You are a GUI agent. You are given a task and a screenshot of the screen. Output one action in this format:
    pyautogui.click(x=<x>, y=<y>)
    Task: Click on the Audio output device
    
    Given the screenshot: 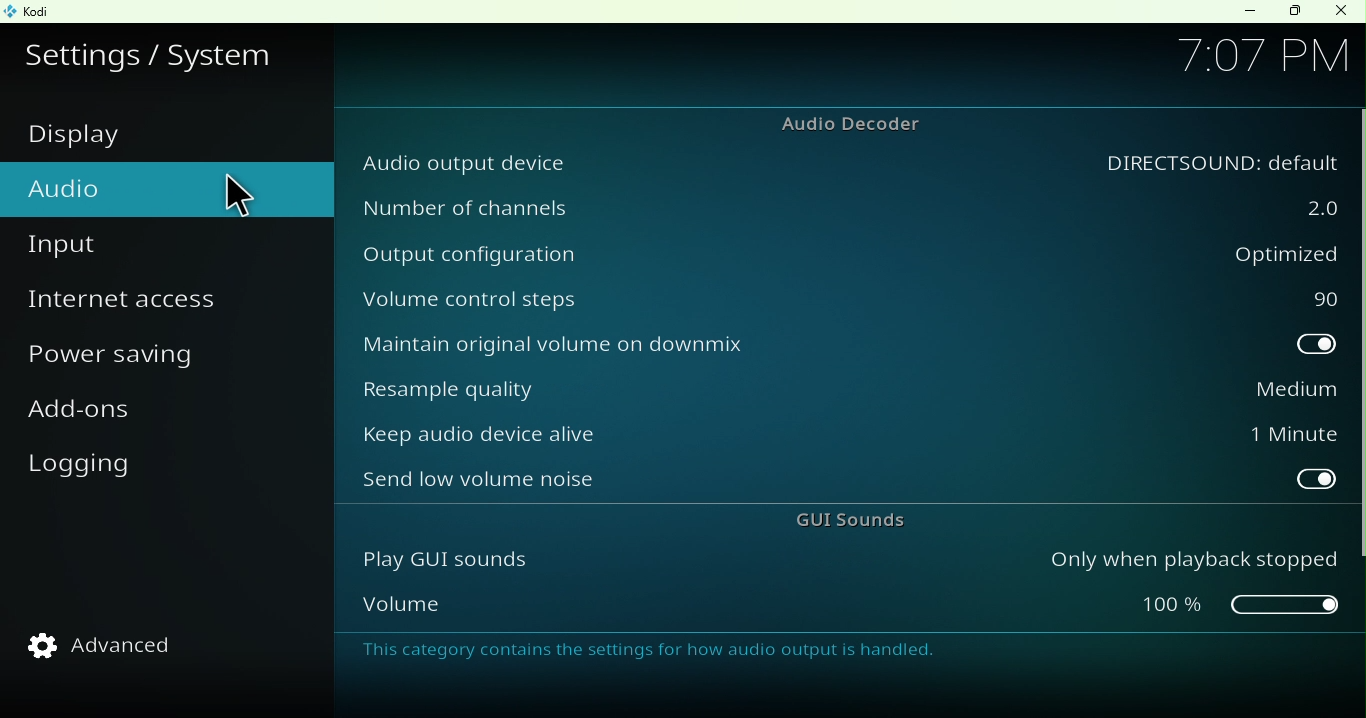 What is the action you would take?
    pyautogui.click(x=711, y=158)
    